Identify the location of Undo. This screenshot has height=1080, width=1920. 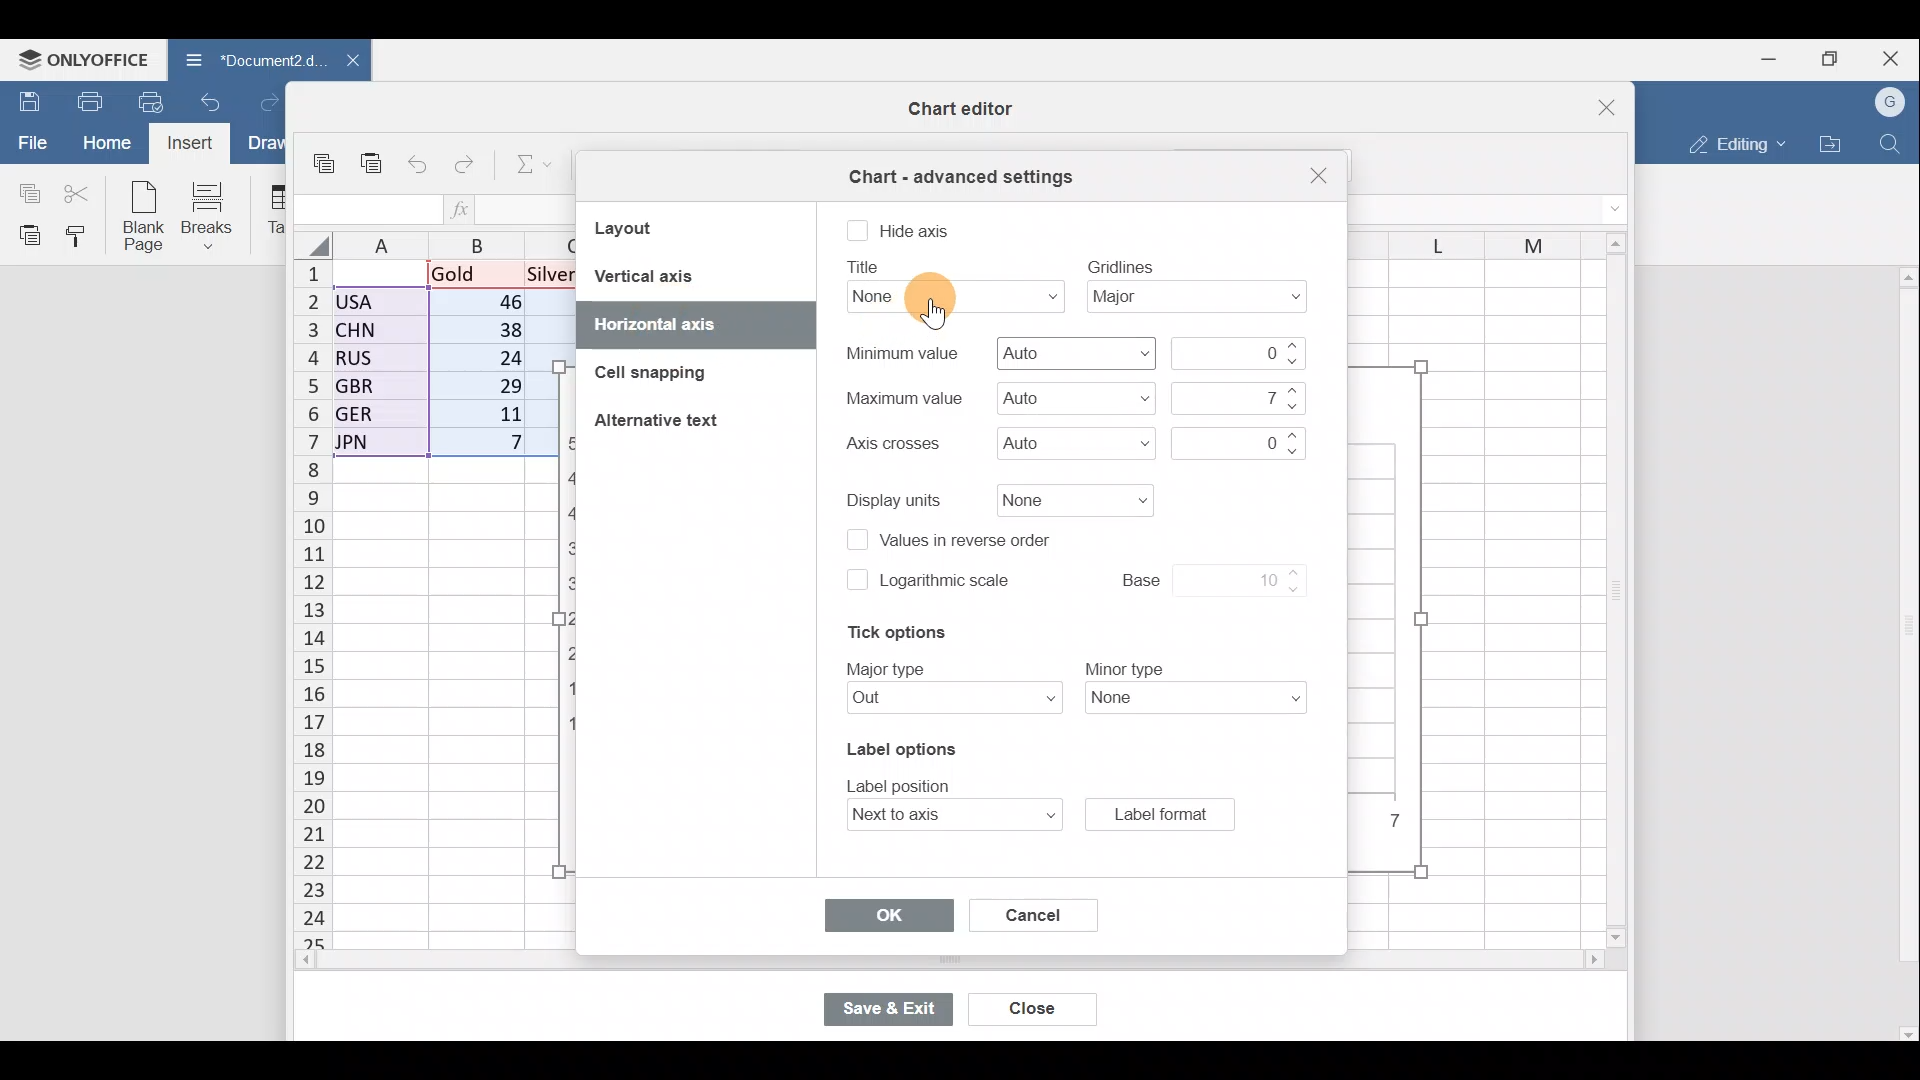
(214, 100).